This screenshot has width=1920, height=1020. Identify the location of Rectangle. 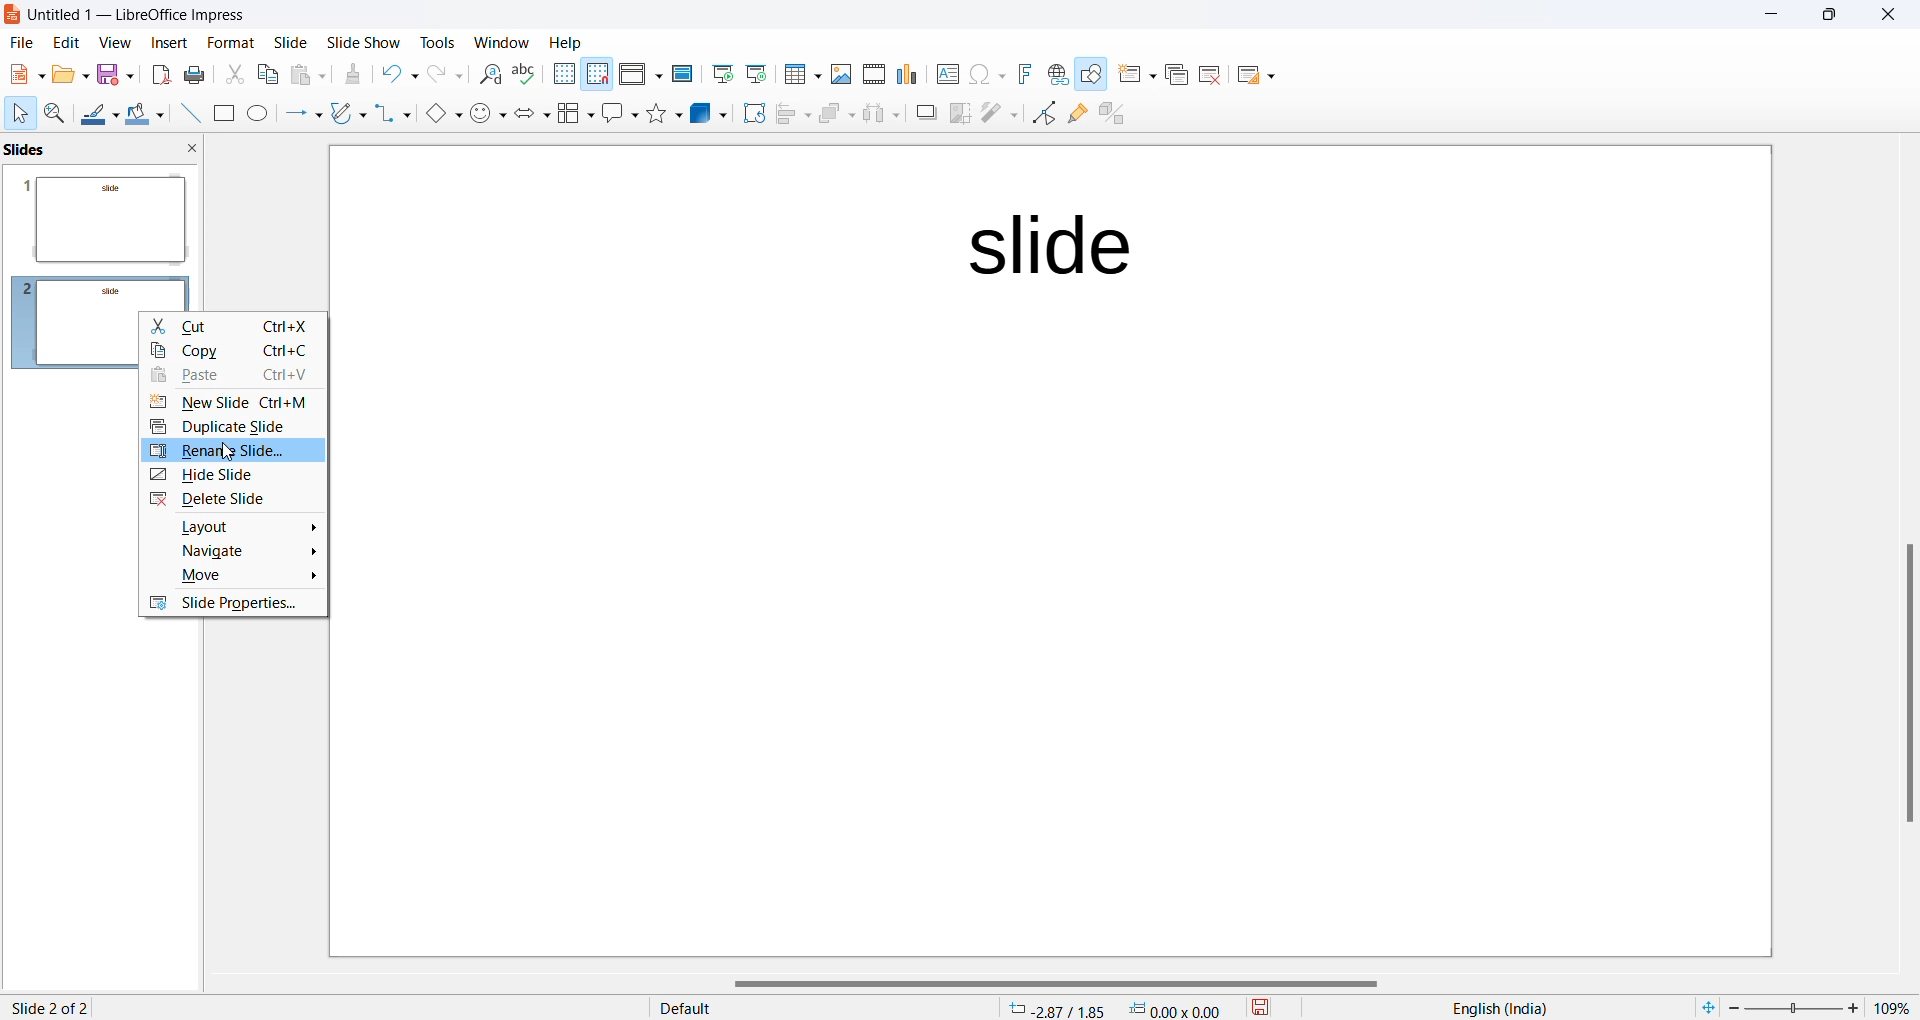
(221, 113).